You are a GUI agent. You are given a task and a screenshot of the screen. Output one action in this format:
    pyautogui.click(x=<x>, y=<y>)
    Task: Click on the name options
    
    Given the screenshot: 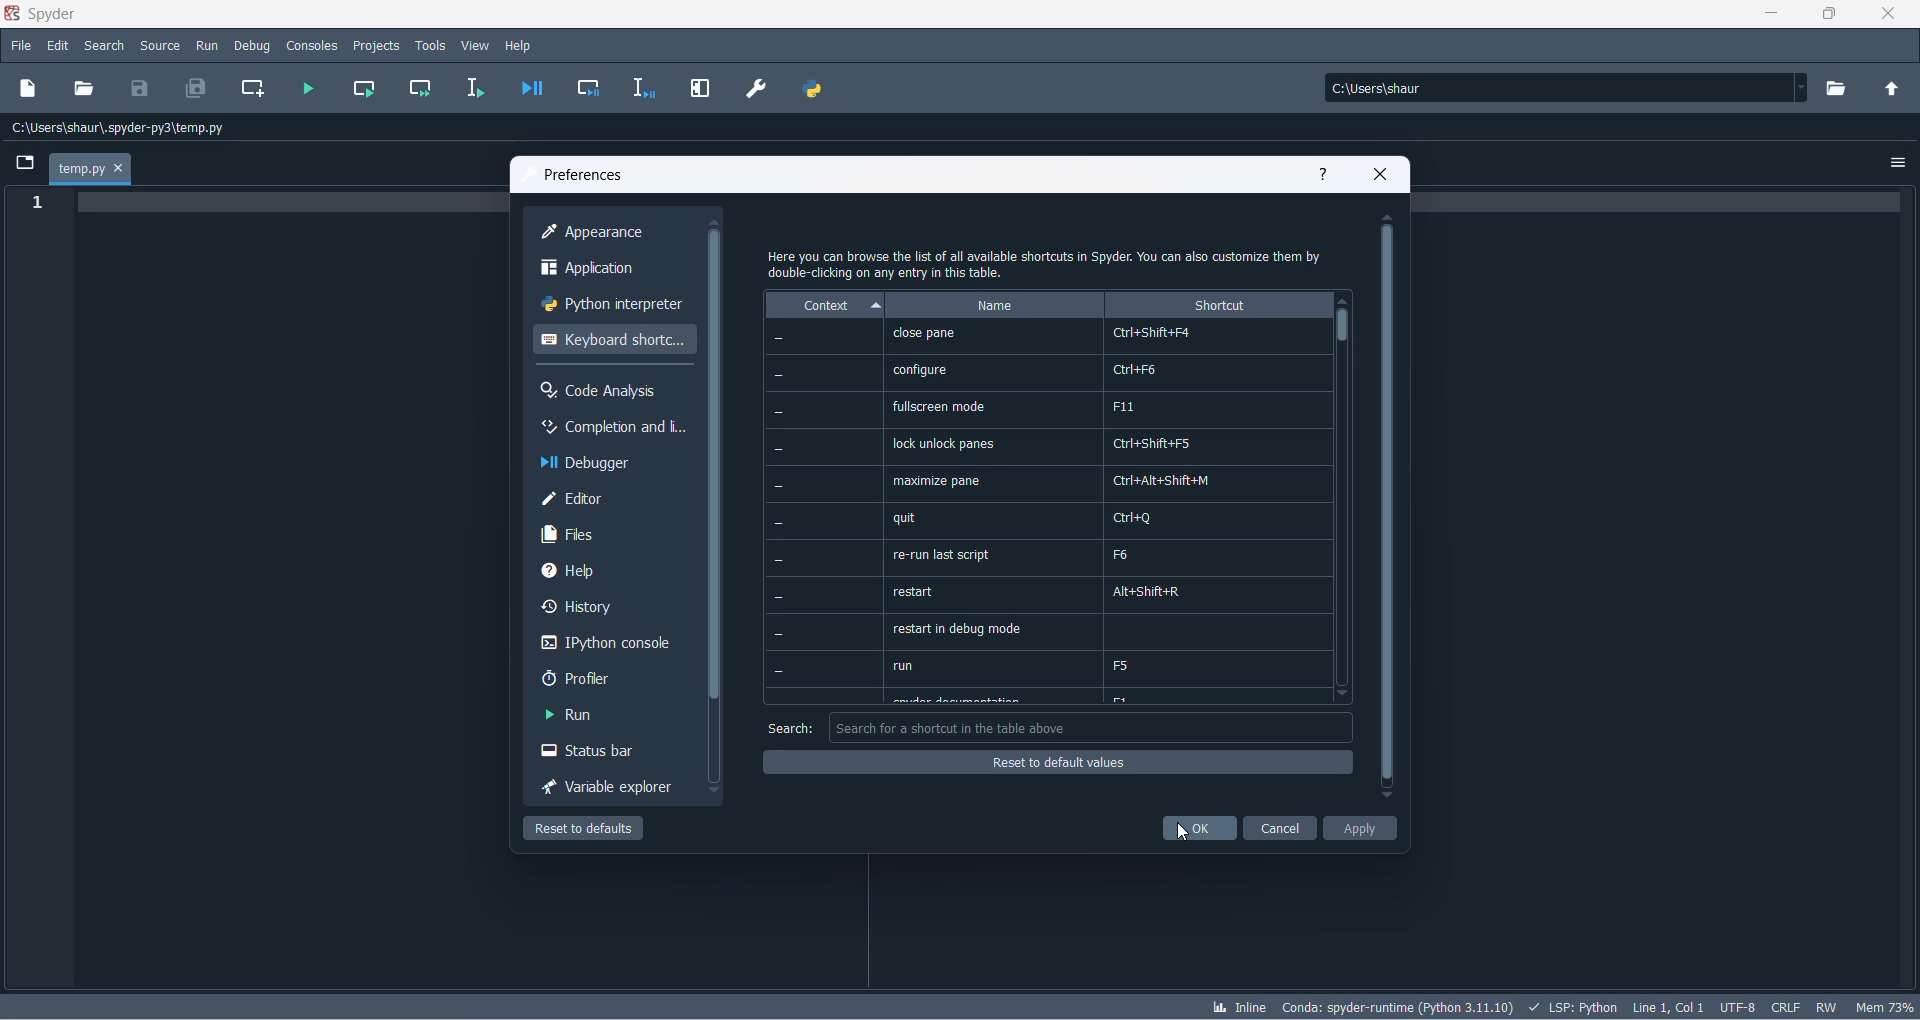 What is the action you would take?
    pyautogui.click(x=994, y=512)
    